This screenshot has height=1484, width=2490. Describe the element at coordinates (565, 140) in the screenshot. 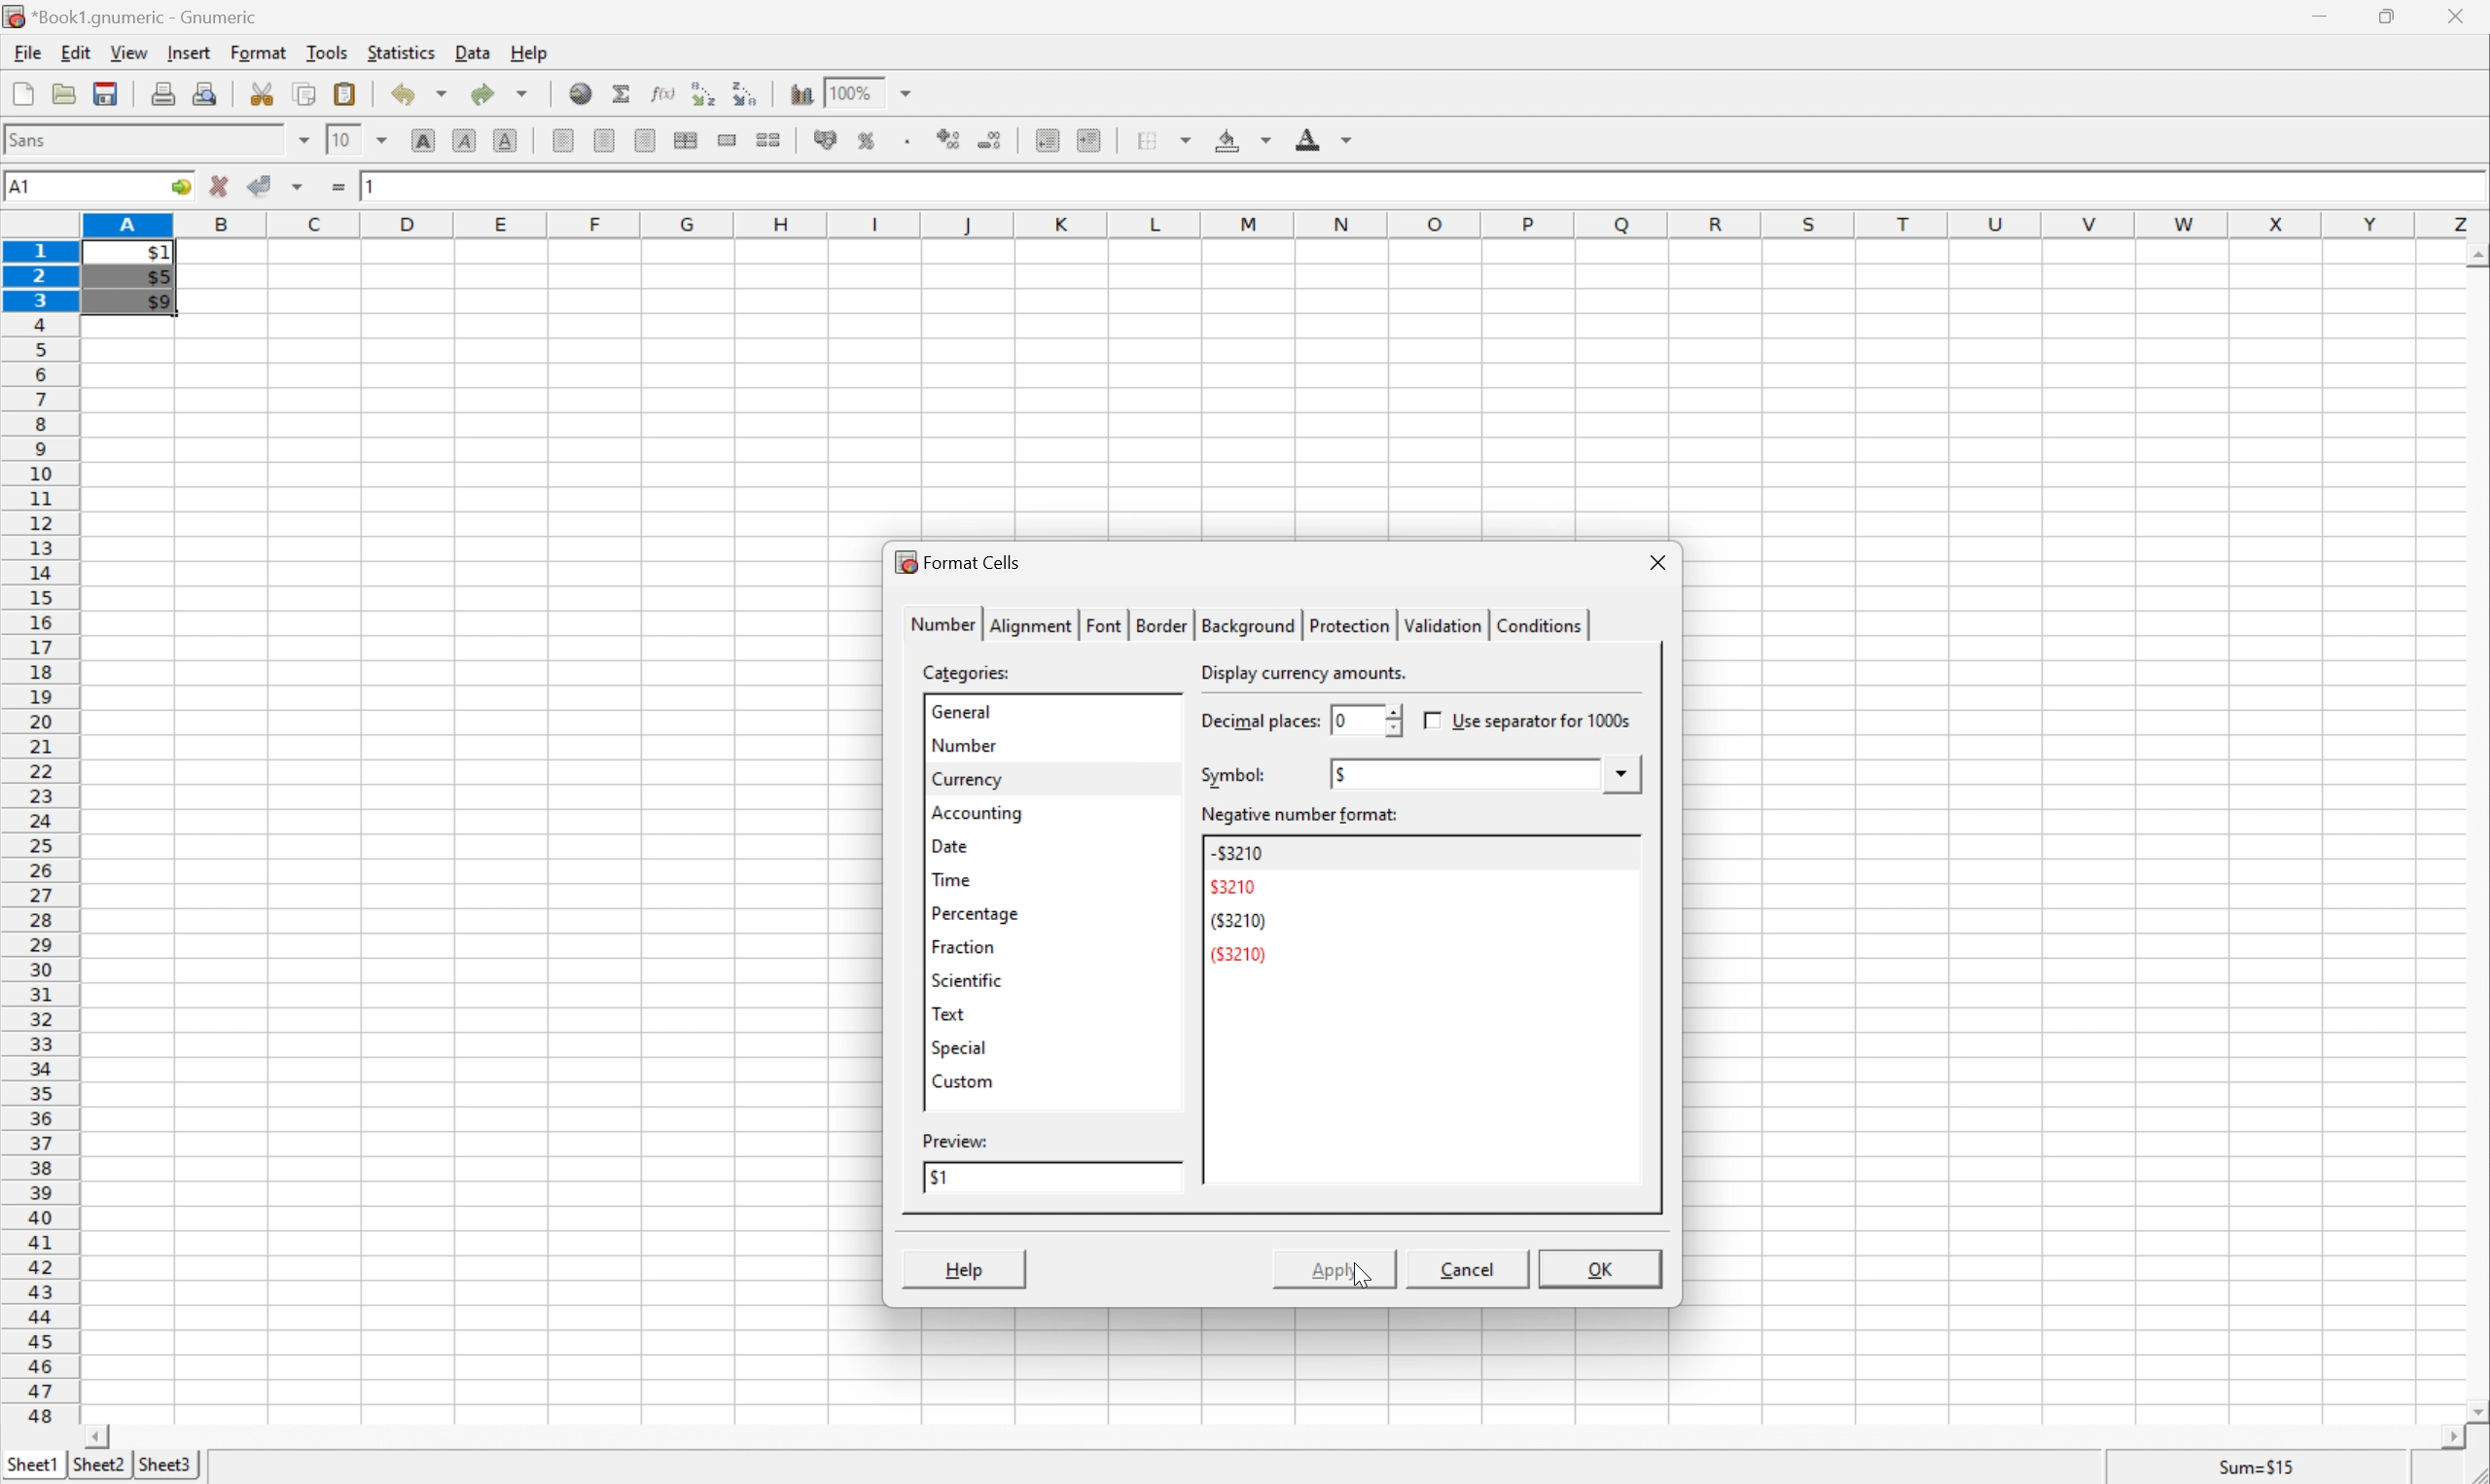

I see `align left` at that location.